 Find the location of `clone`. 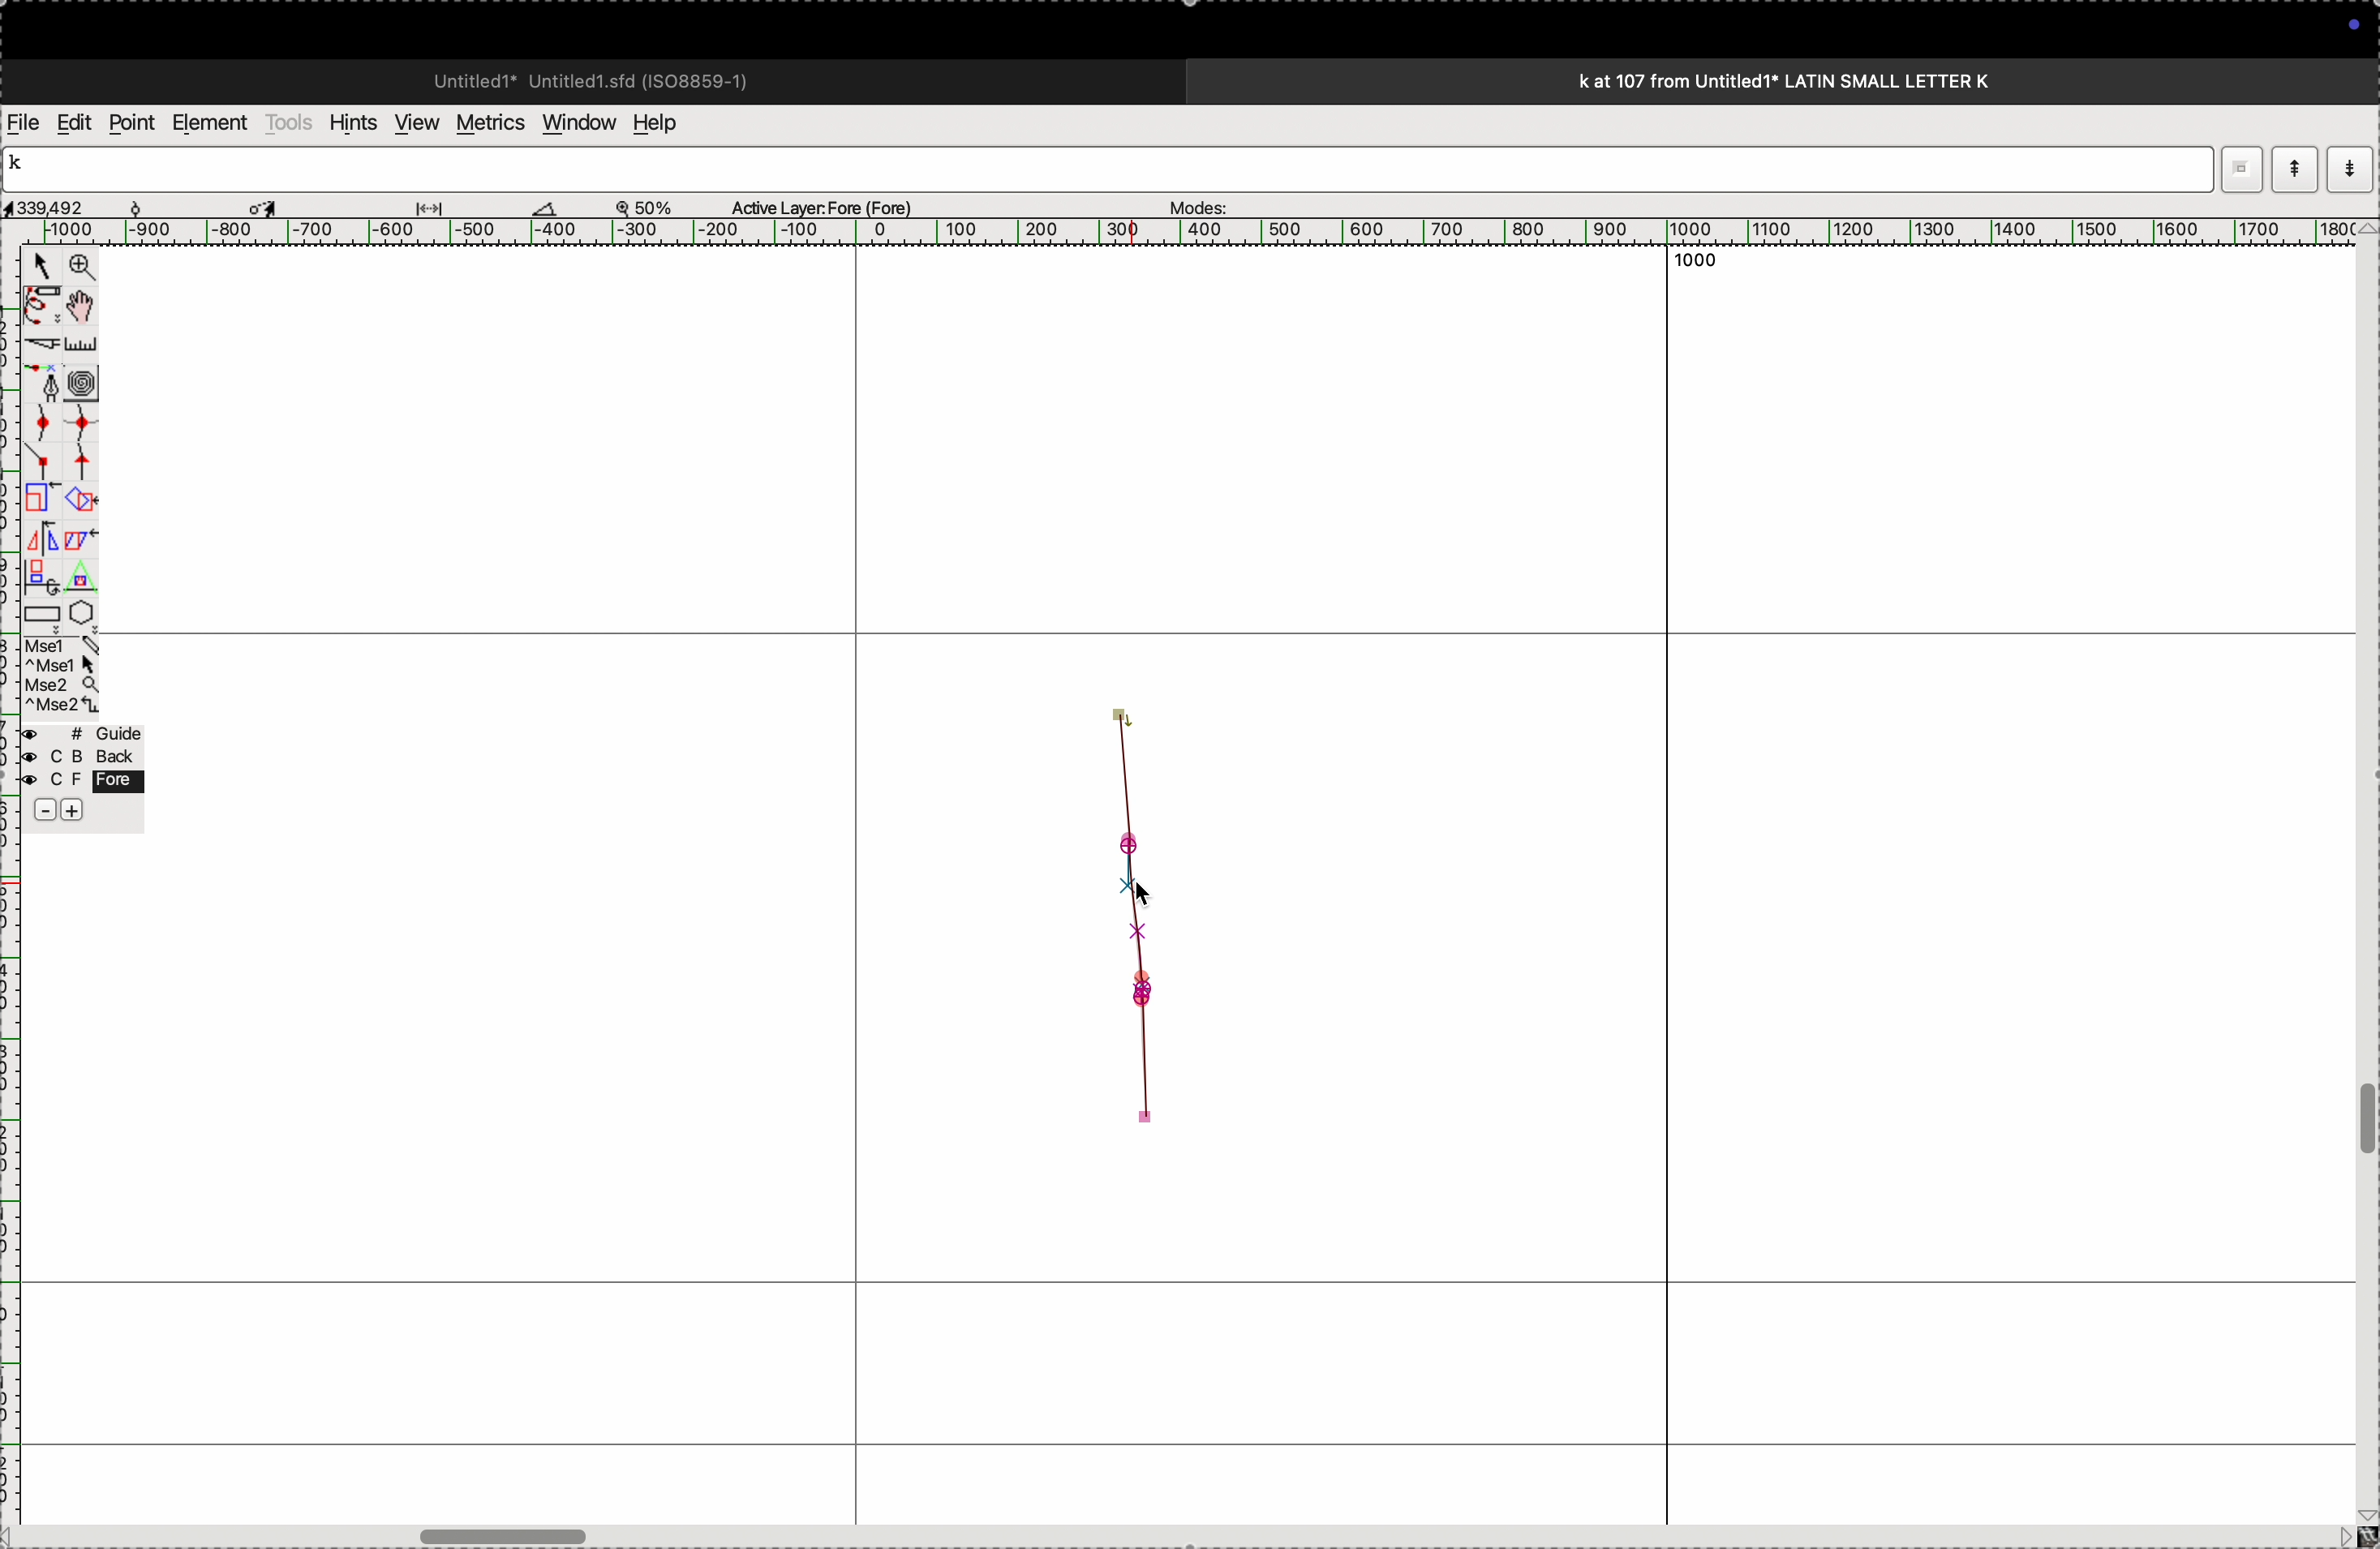

clone is located at coordinates (39, 499).